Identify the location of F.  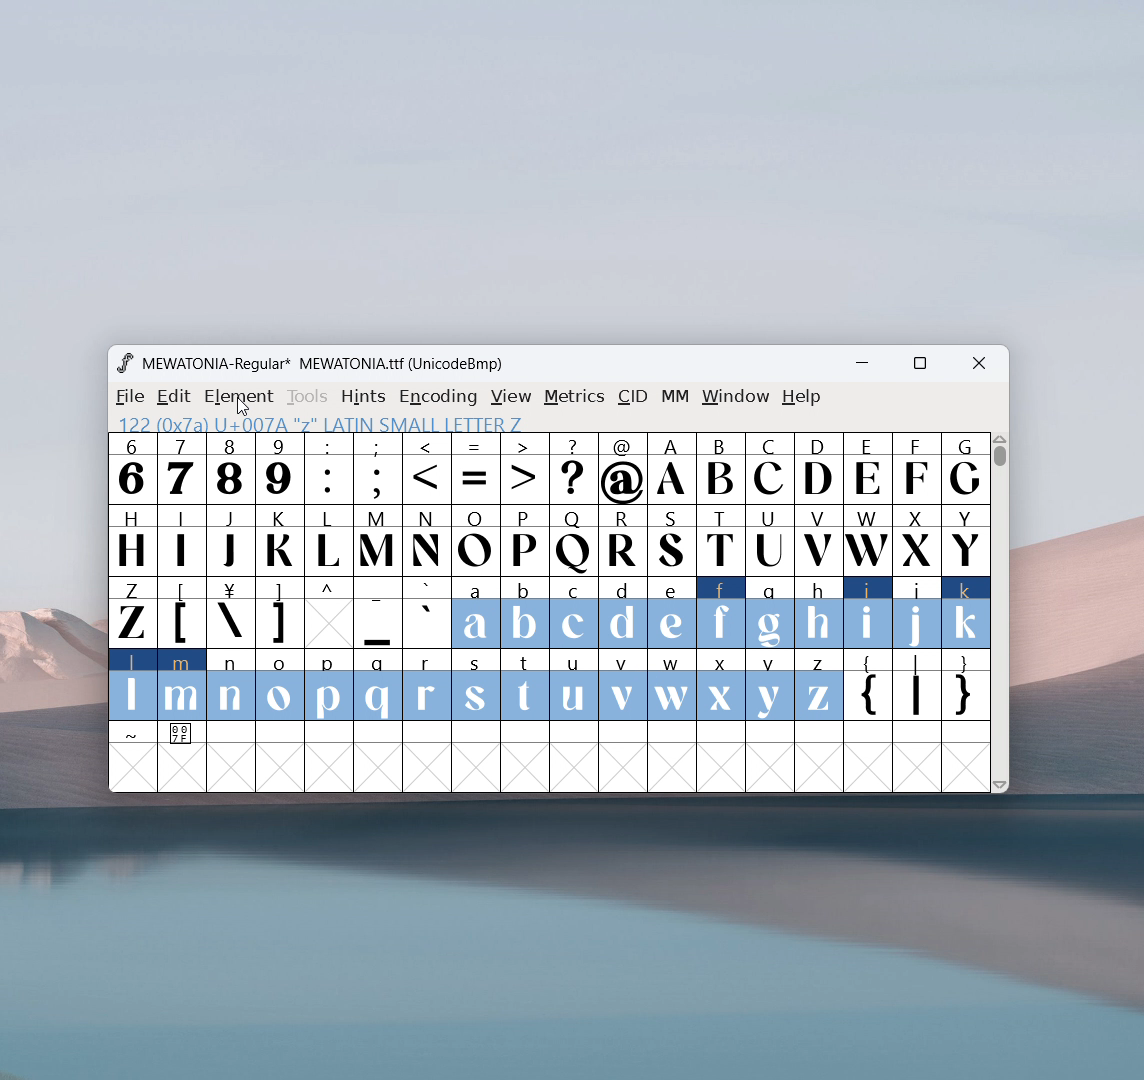
(915, 467).